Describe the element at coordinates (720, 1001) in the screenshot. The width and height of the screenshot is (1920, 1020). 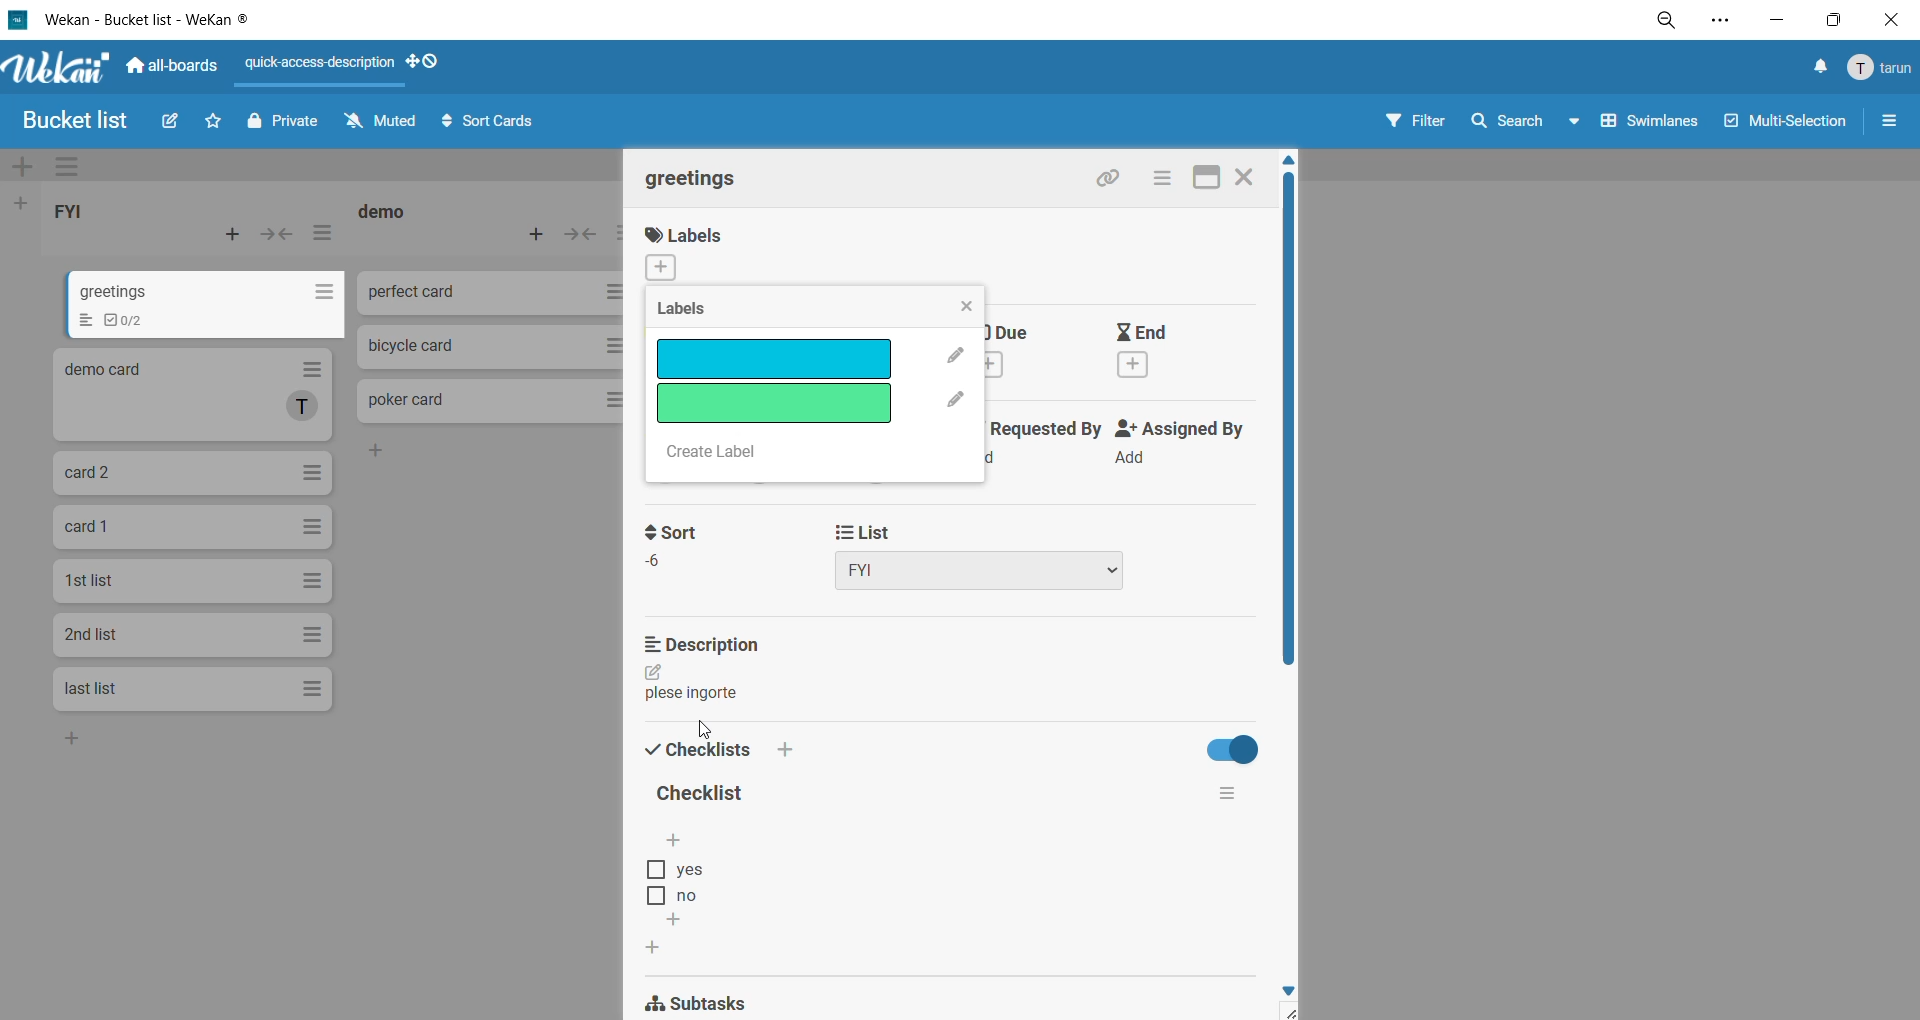
I see `subtasks` at that location.